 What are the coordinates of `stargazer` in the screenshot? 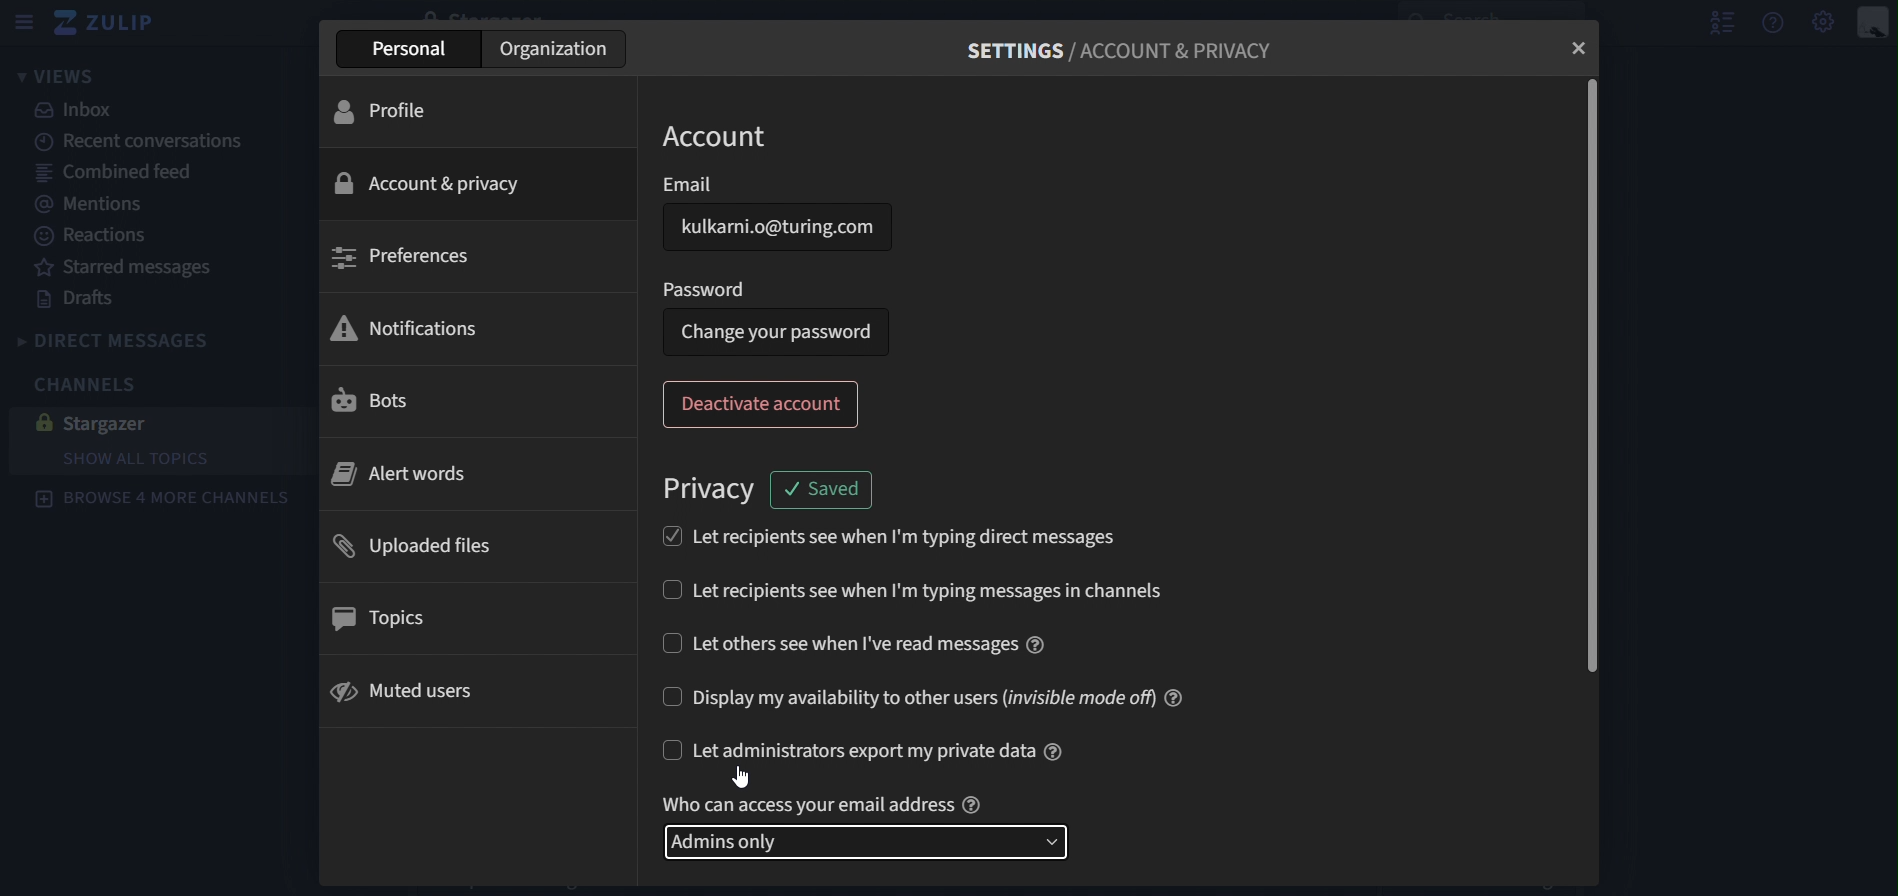 It's located at (116, 422).